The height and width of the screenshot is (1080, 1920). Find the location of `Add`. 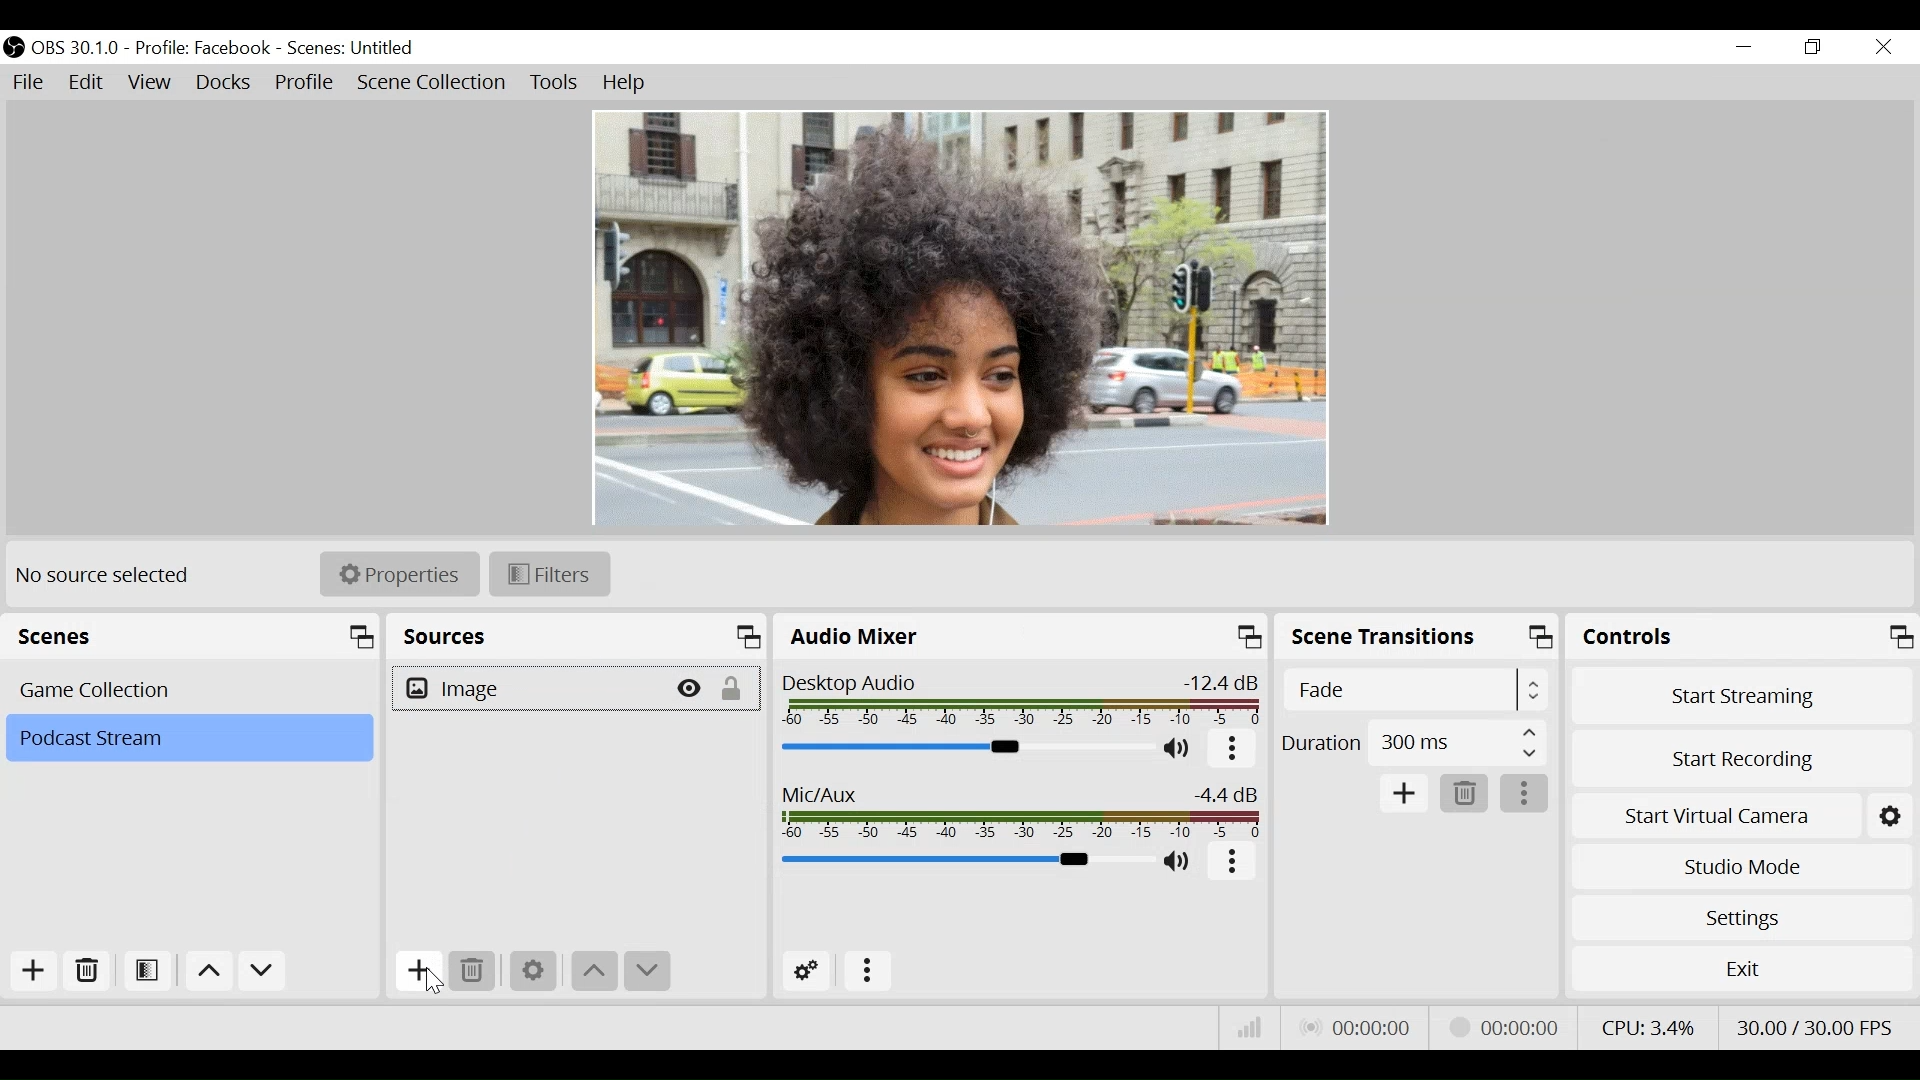

Add is located at coordinates (416, 974).